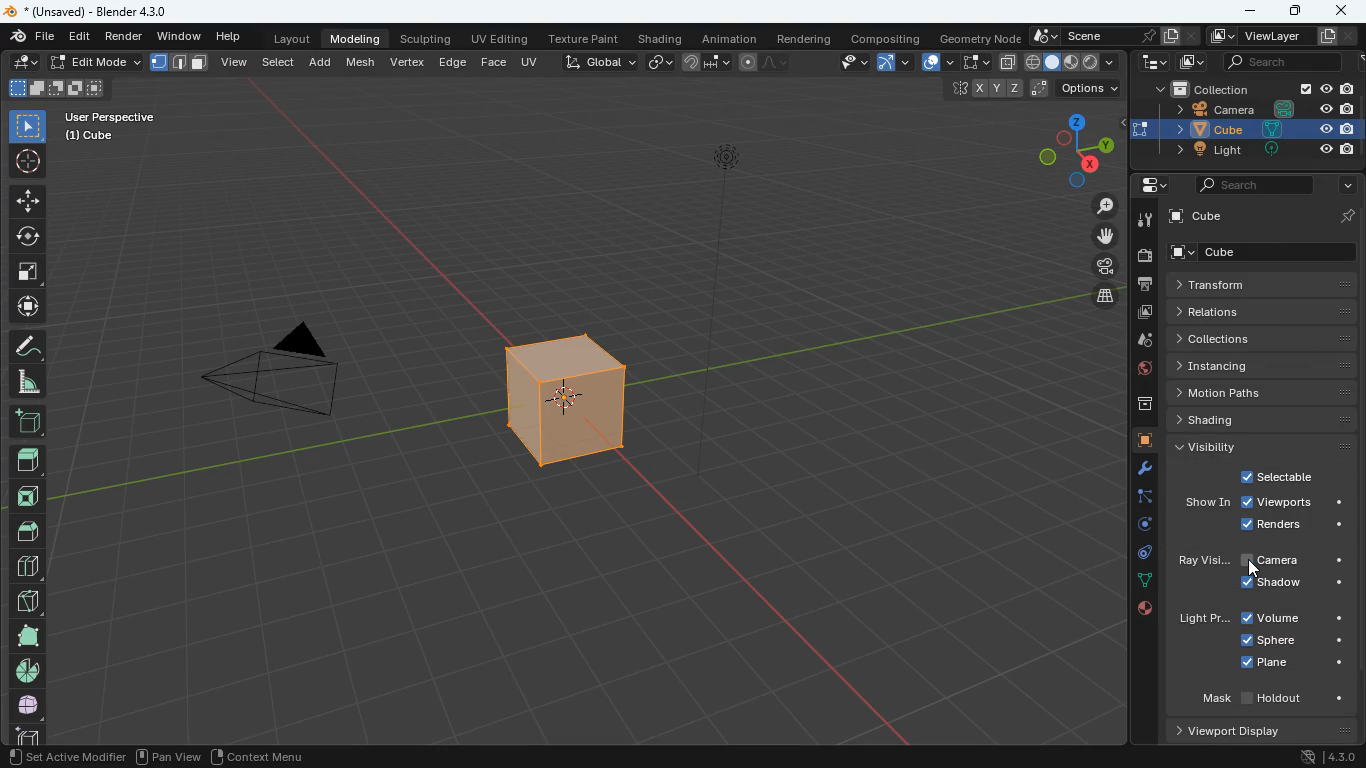  What do you see at coordinates (972, 63) in the screenshot?
I see `select` at bounding box center [972, 63].